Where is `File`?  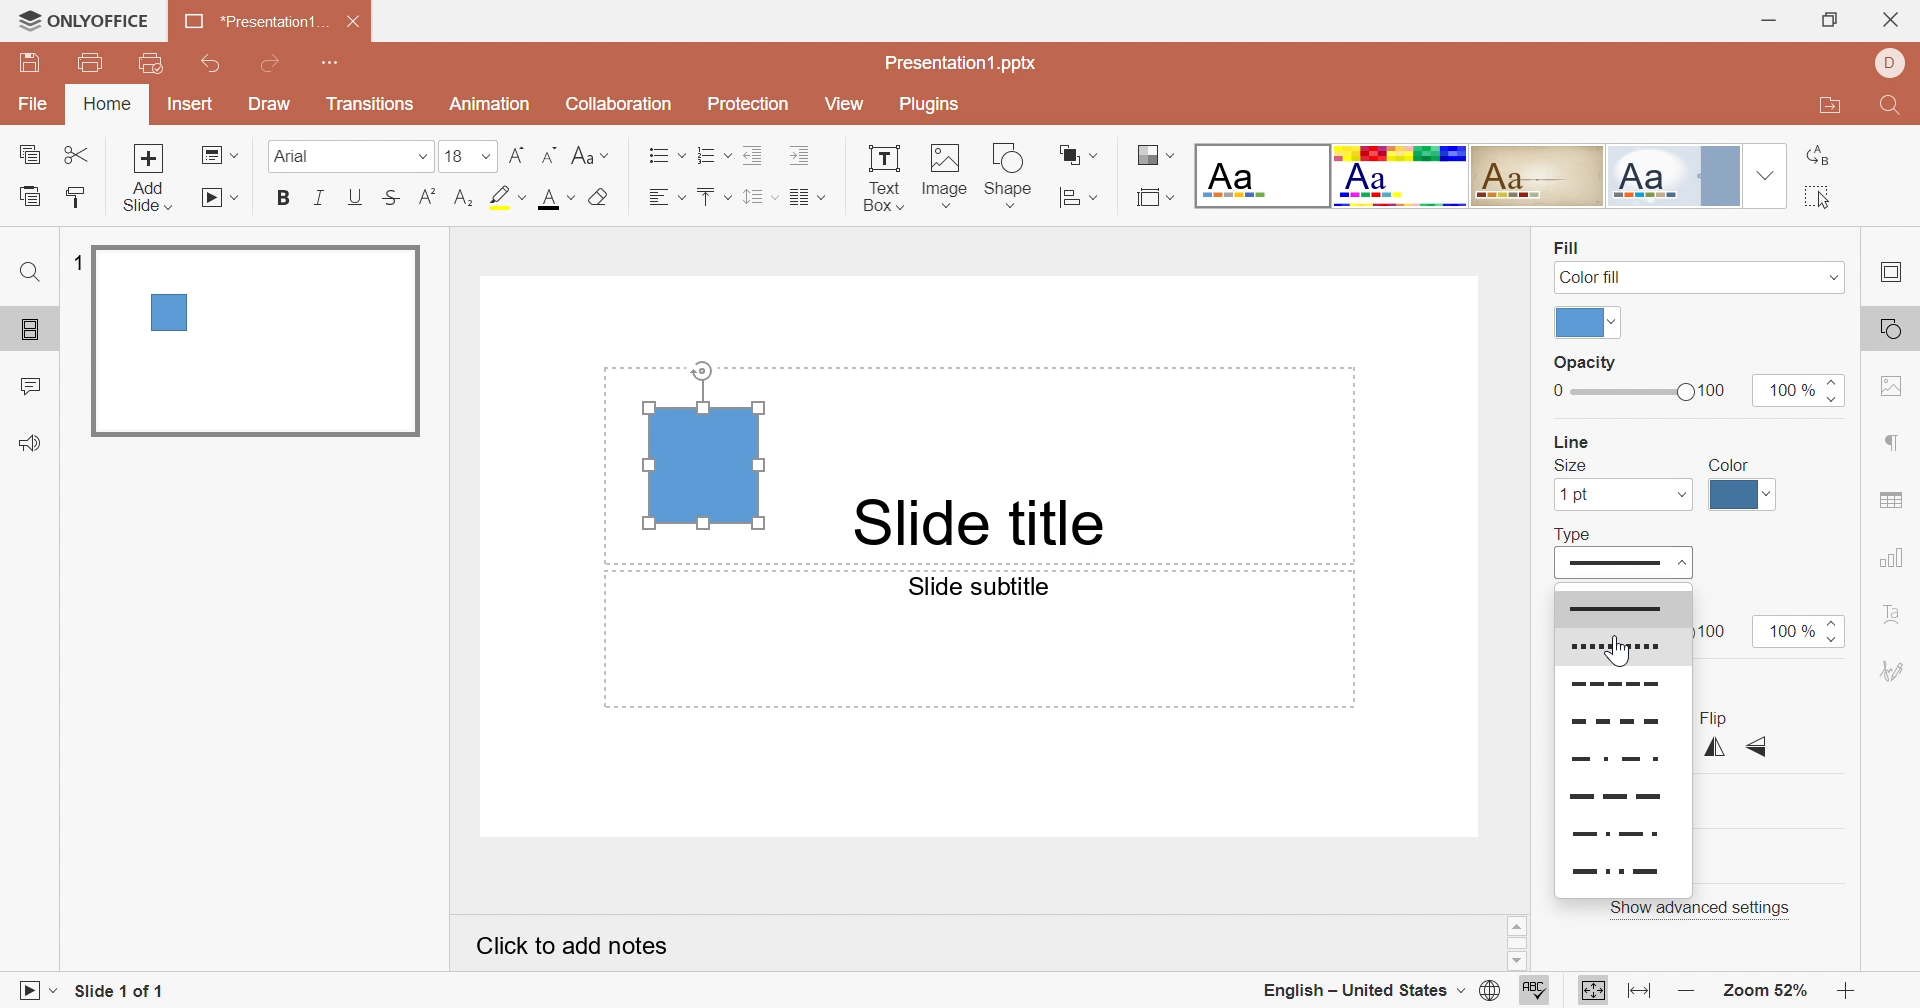
File is located at coordinates (33, 105).